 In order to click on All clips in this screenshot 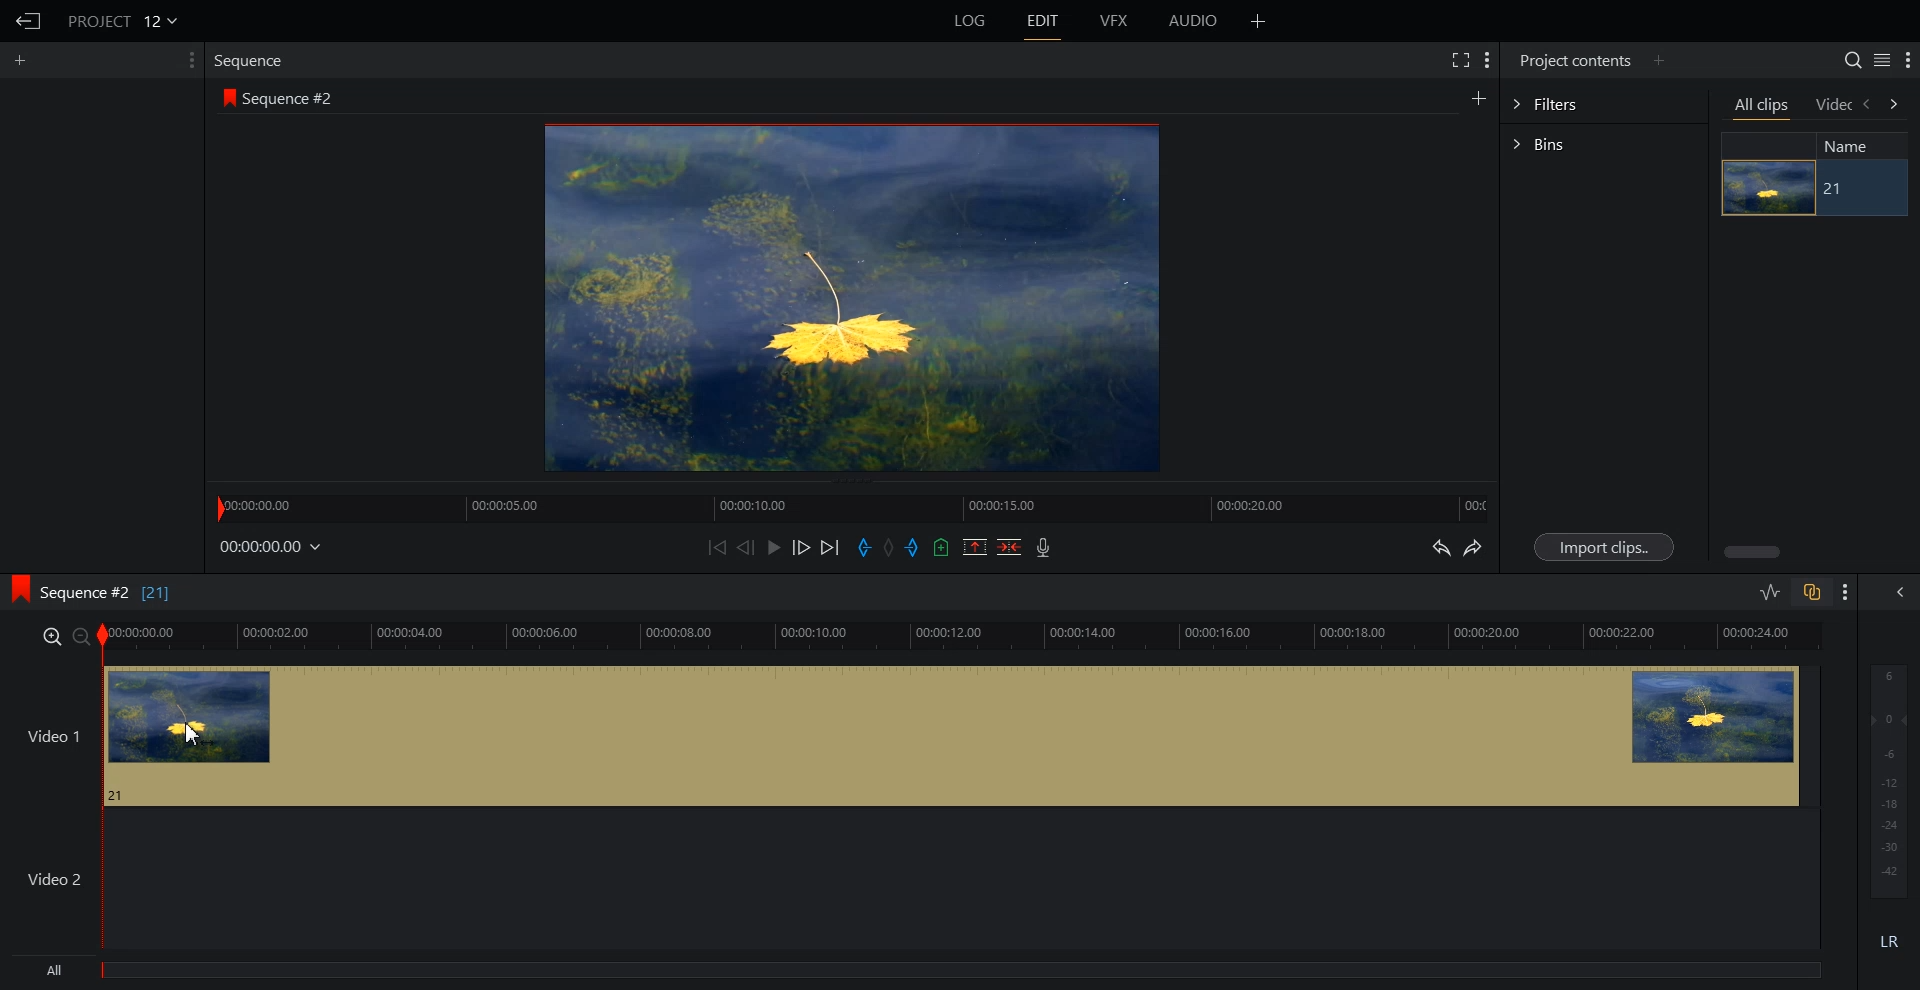, I will do `click(1763, 108)`.